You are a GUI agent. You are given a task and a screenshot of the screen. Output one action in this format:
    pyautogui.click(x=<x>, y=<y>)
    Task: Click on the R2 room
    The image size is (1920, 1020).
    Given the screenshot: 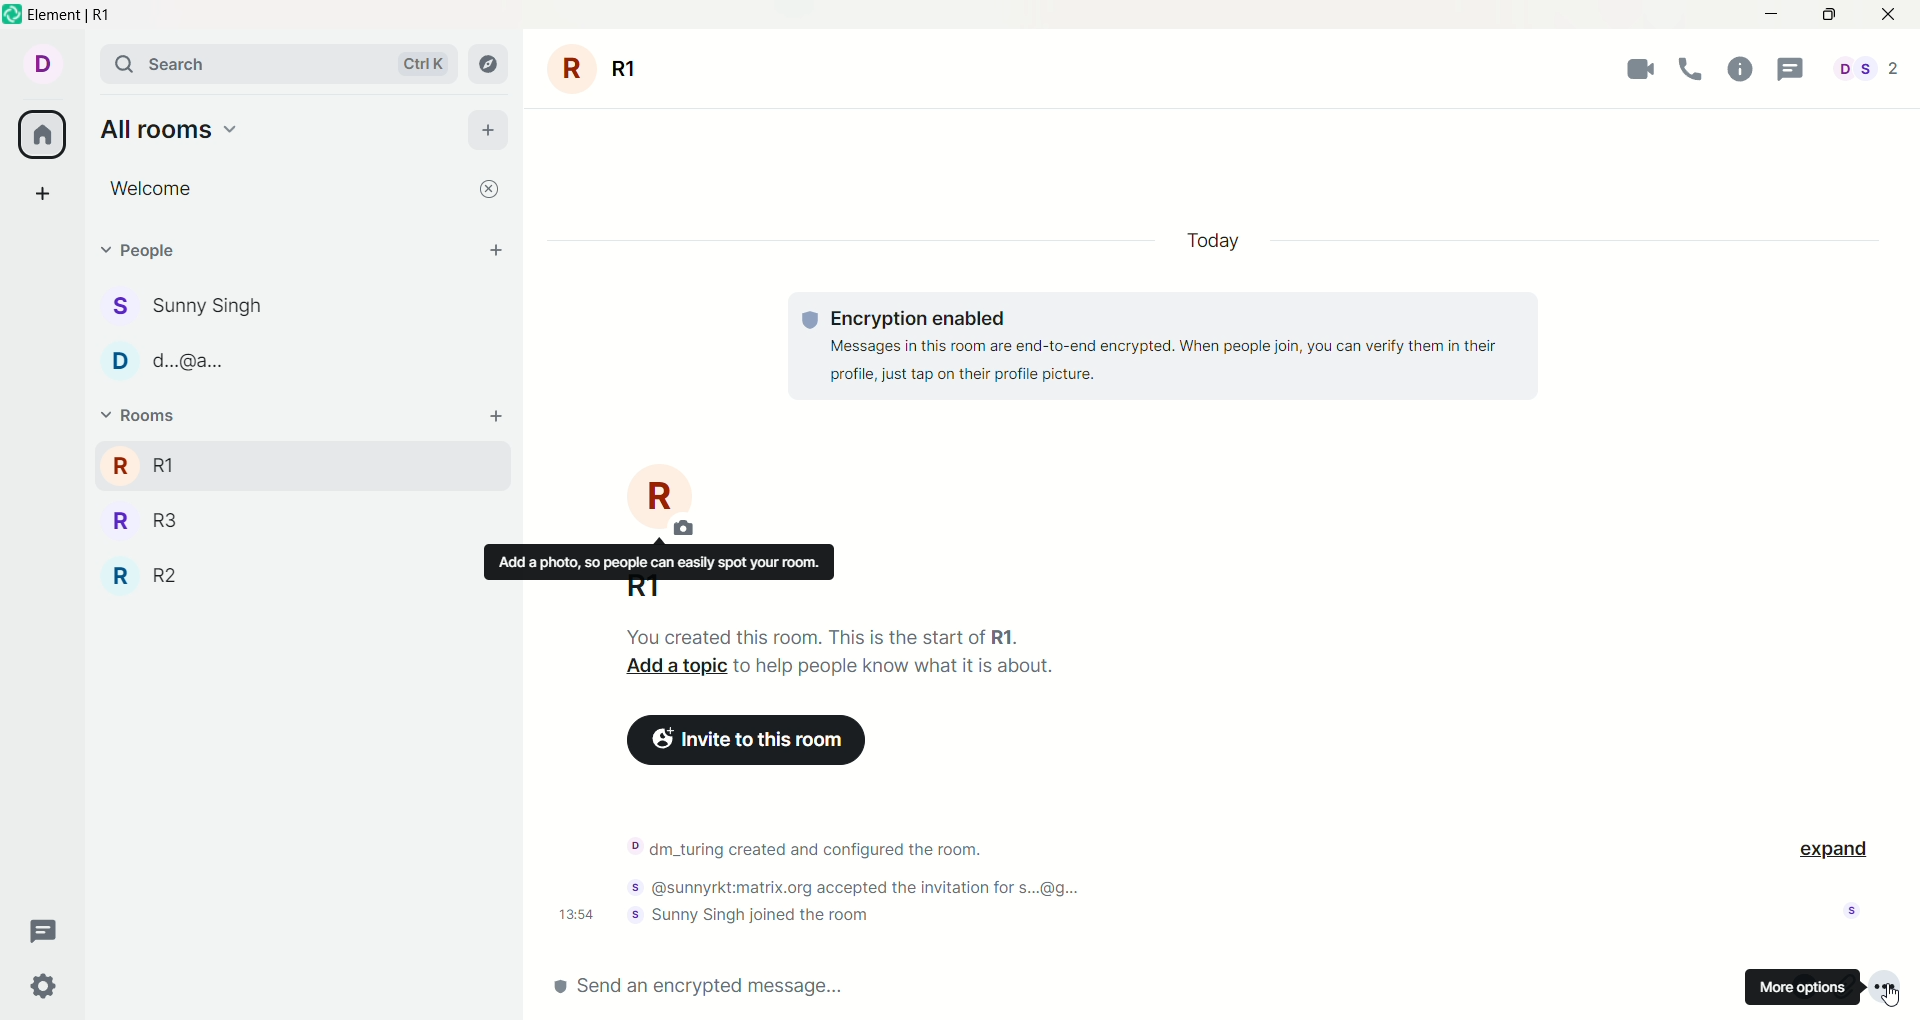 What is the action you would take?
    pyautogui.click(x=143, y=575)
    